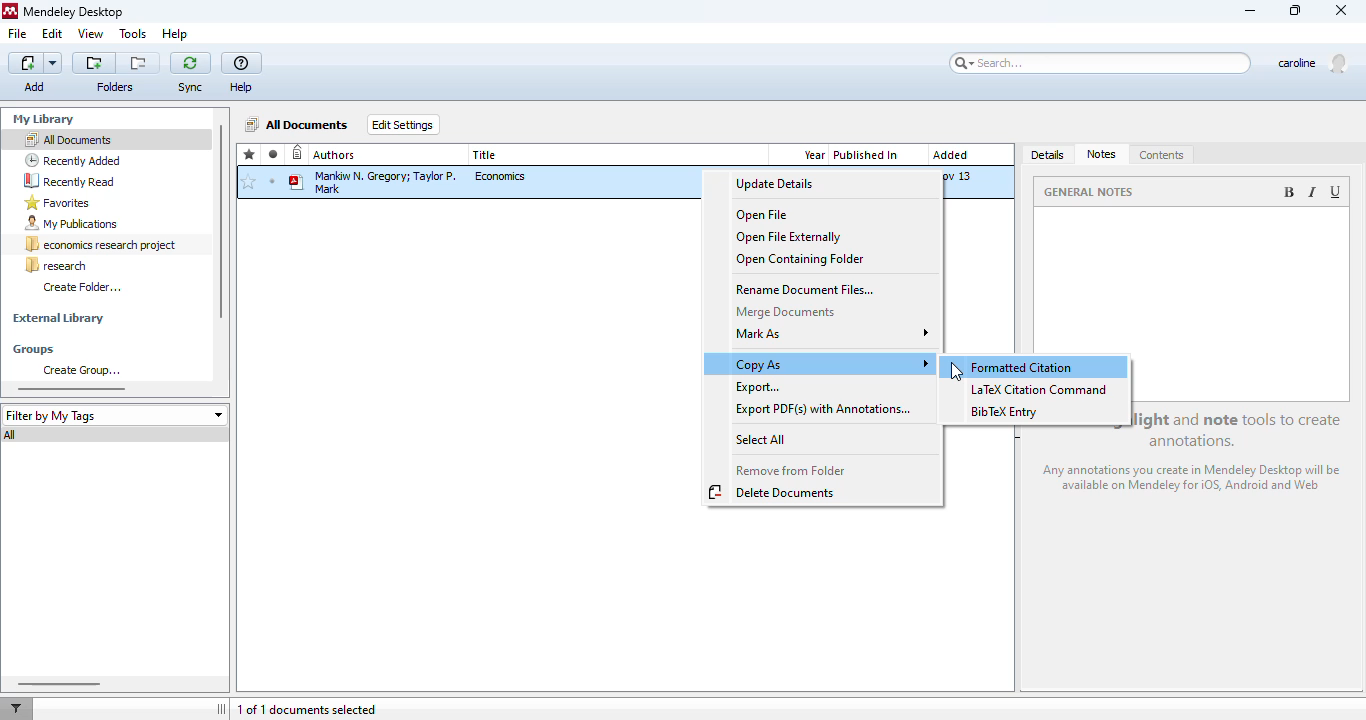 Image resolution: width=1366 pixels, height=720 pixels. What do you see at coordinates (220, 222) in the screenshot?
I see `vertical scroll bar` at bounding box center [220, 222].